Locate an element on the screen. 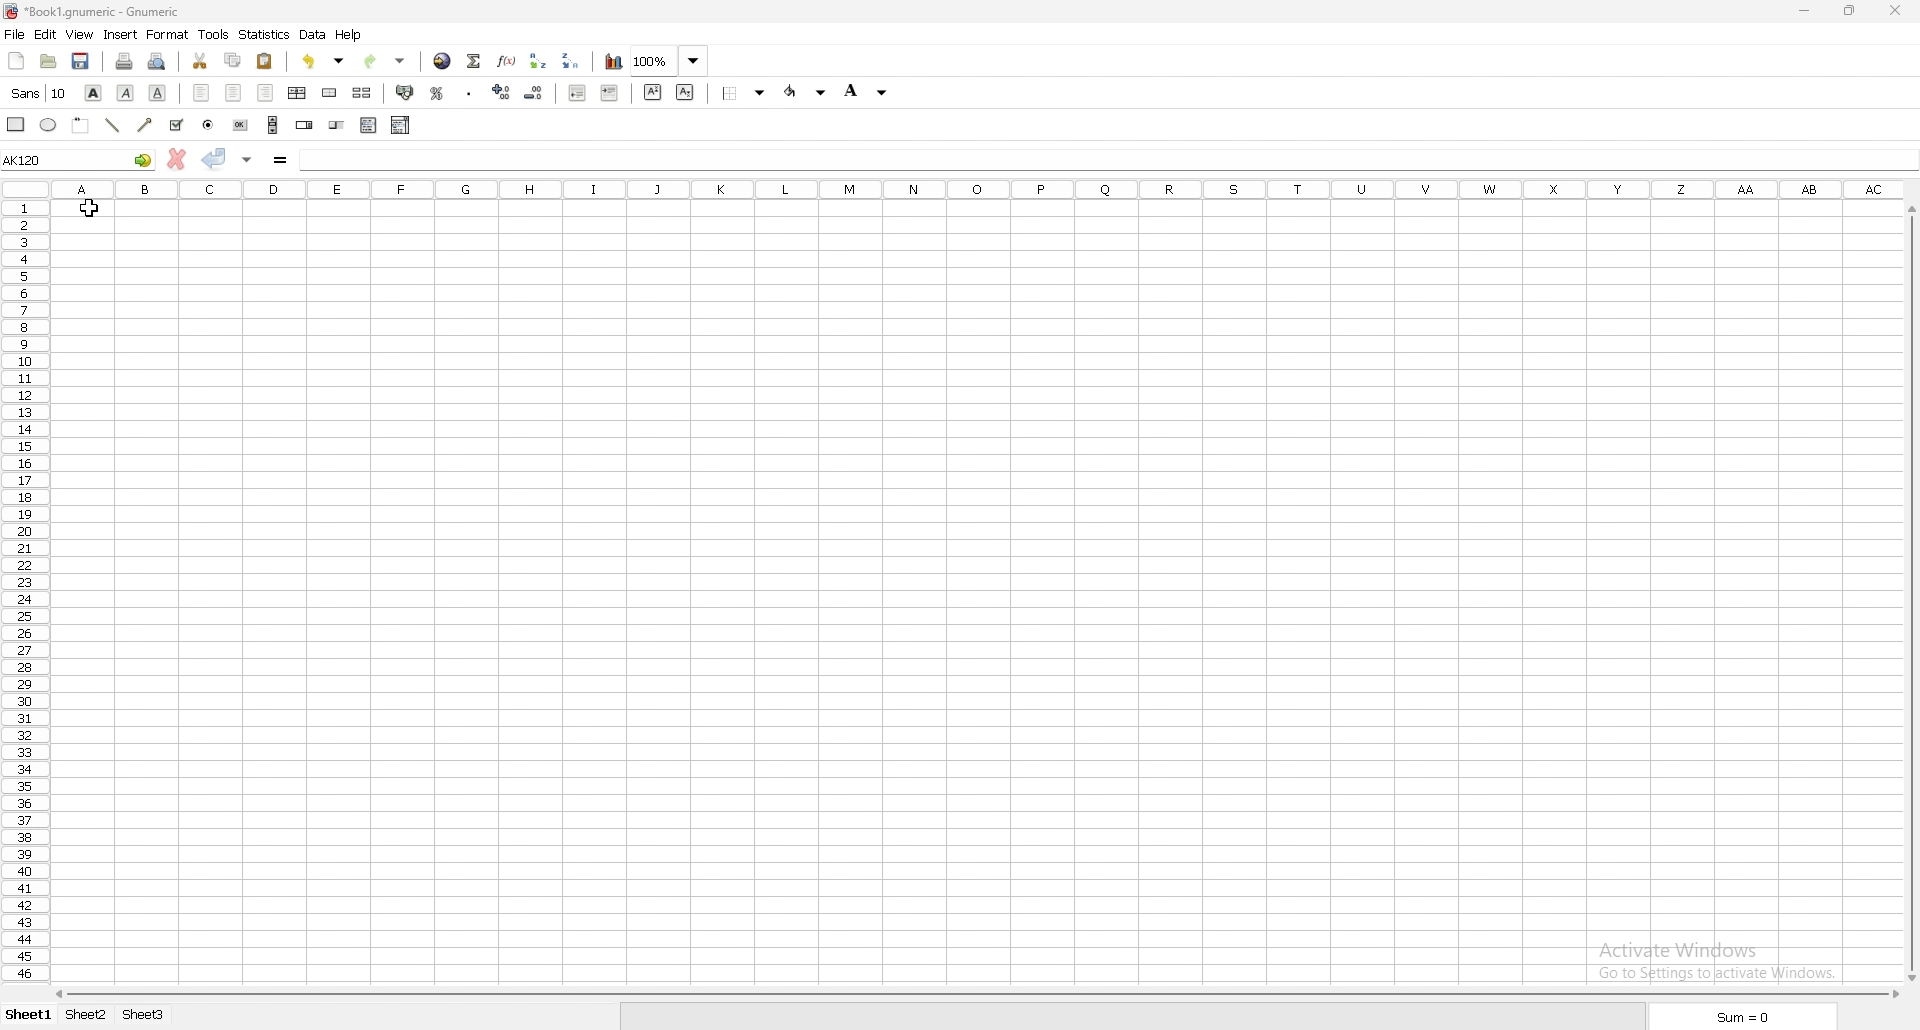 The height and width of the screenshot is (1030, 1920). rows is located at coordinates (21, 592).